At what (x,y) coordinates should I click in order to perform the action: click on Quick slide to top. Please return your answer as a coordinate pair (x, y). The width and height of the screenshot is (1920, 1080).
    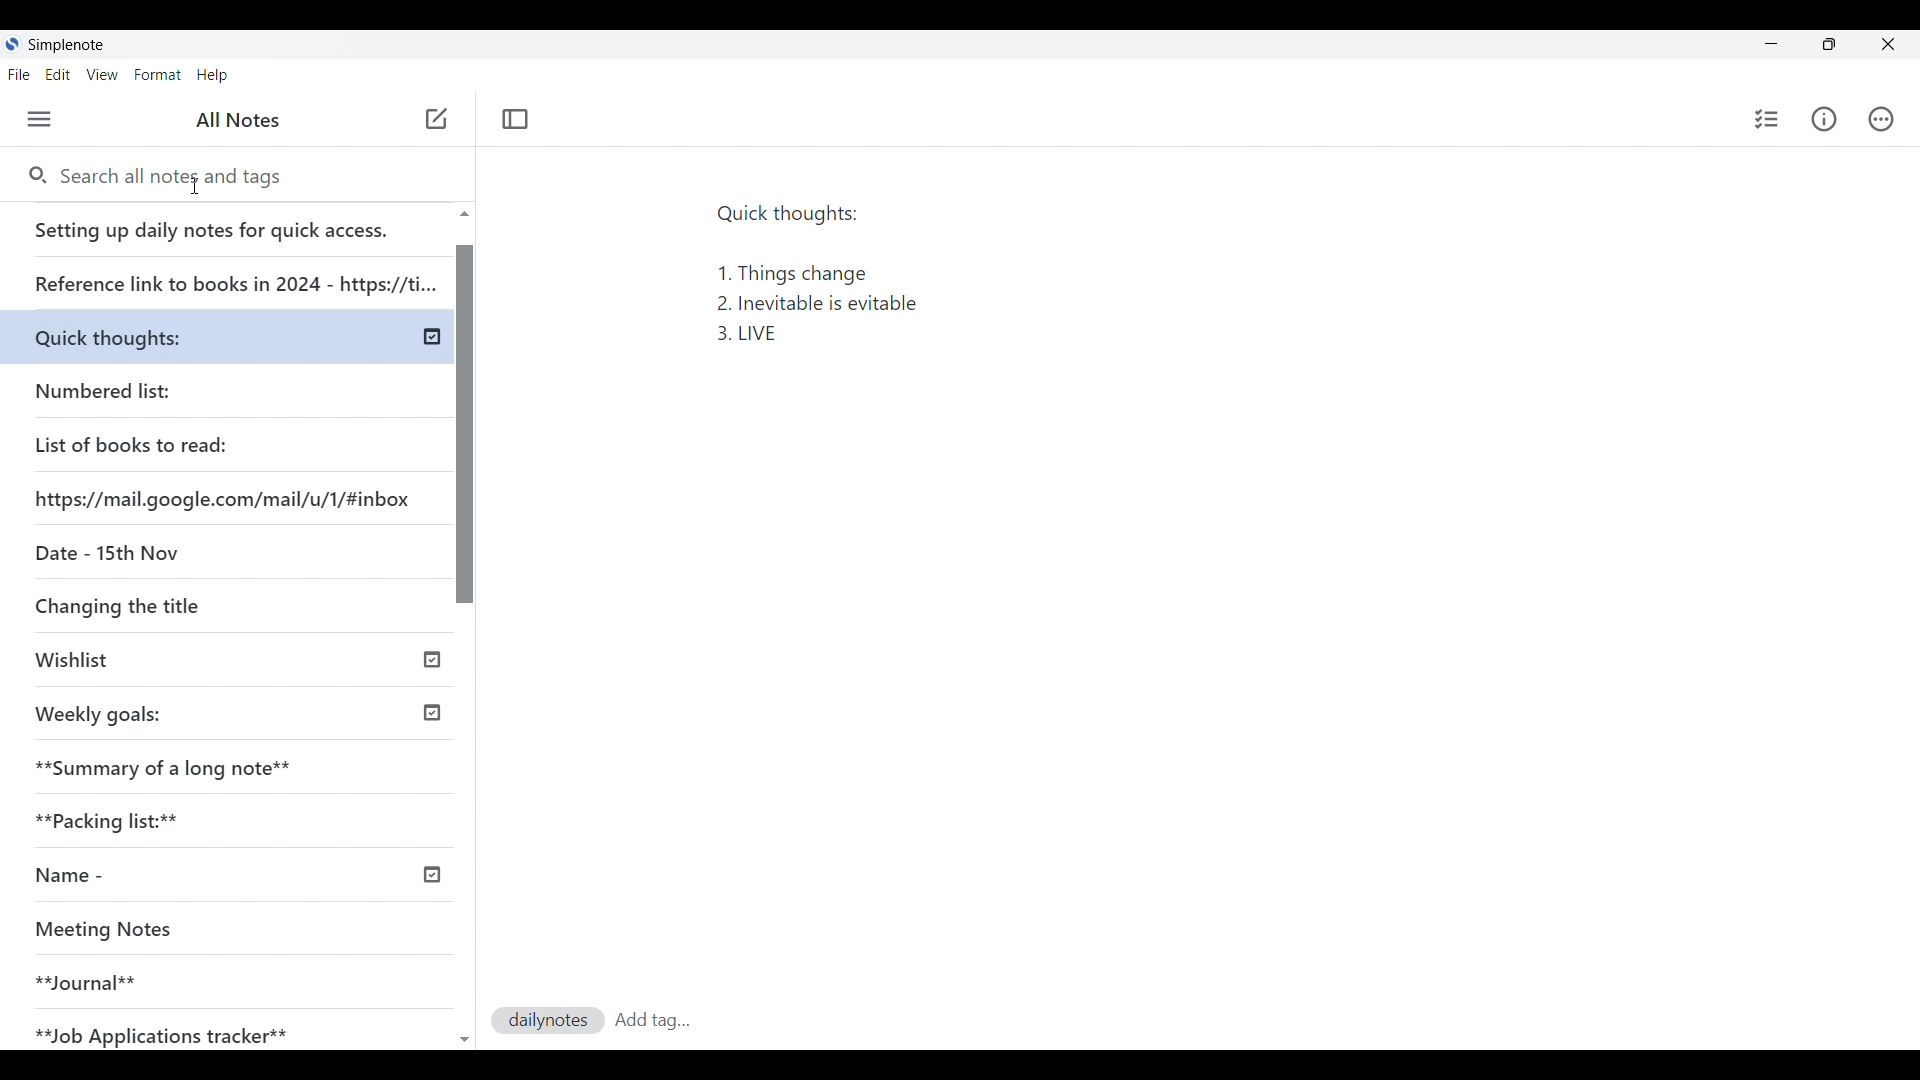
    Looking at the image, I should click on (465, 1040).